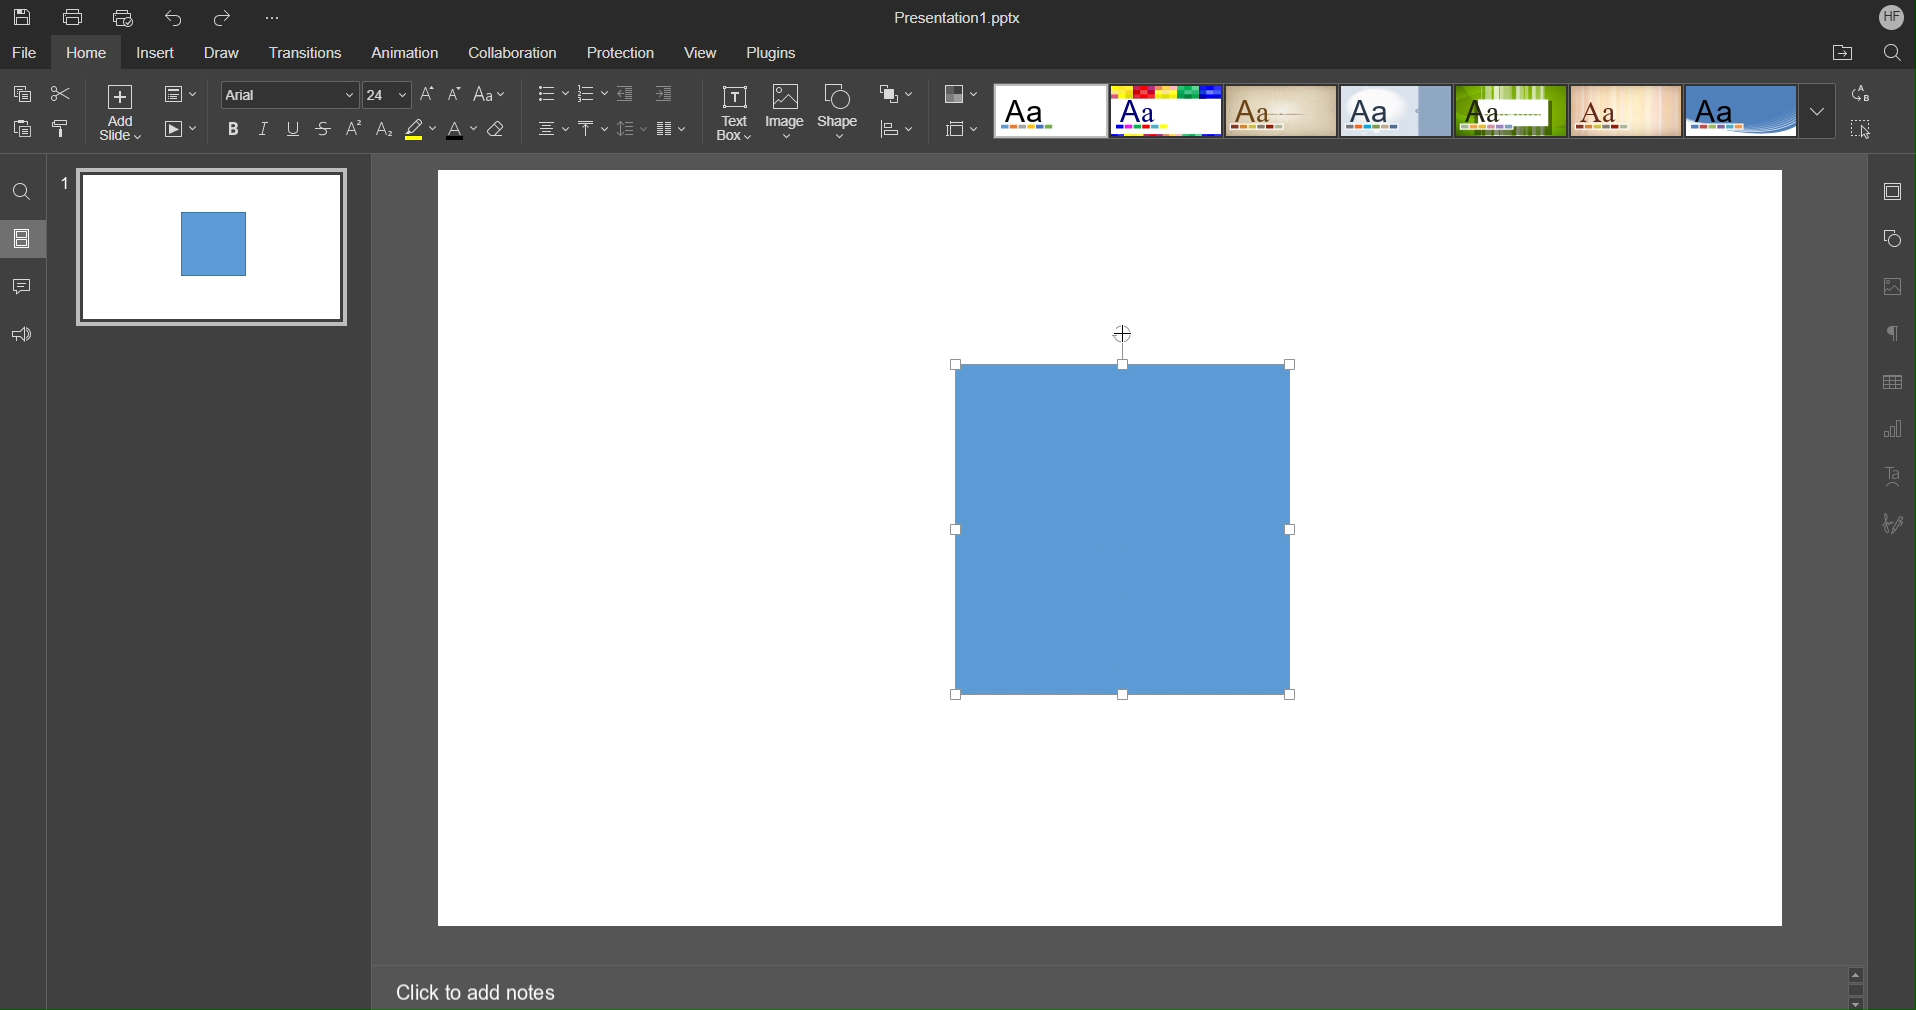 Image resolution: width=1916 pixels, height=1010 pixels. Describe the element at coordinates (20, 129) in the screenshot. I see `Paste` at that location.